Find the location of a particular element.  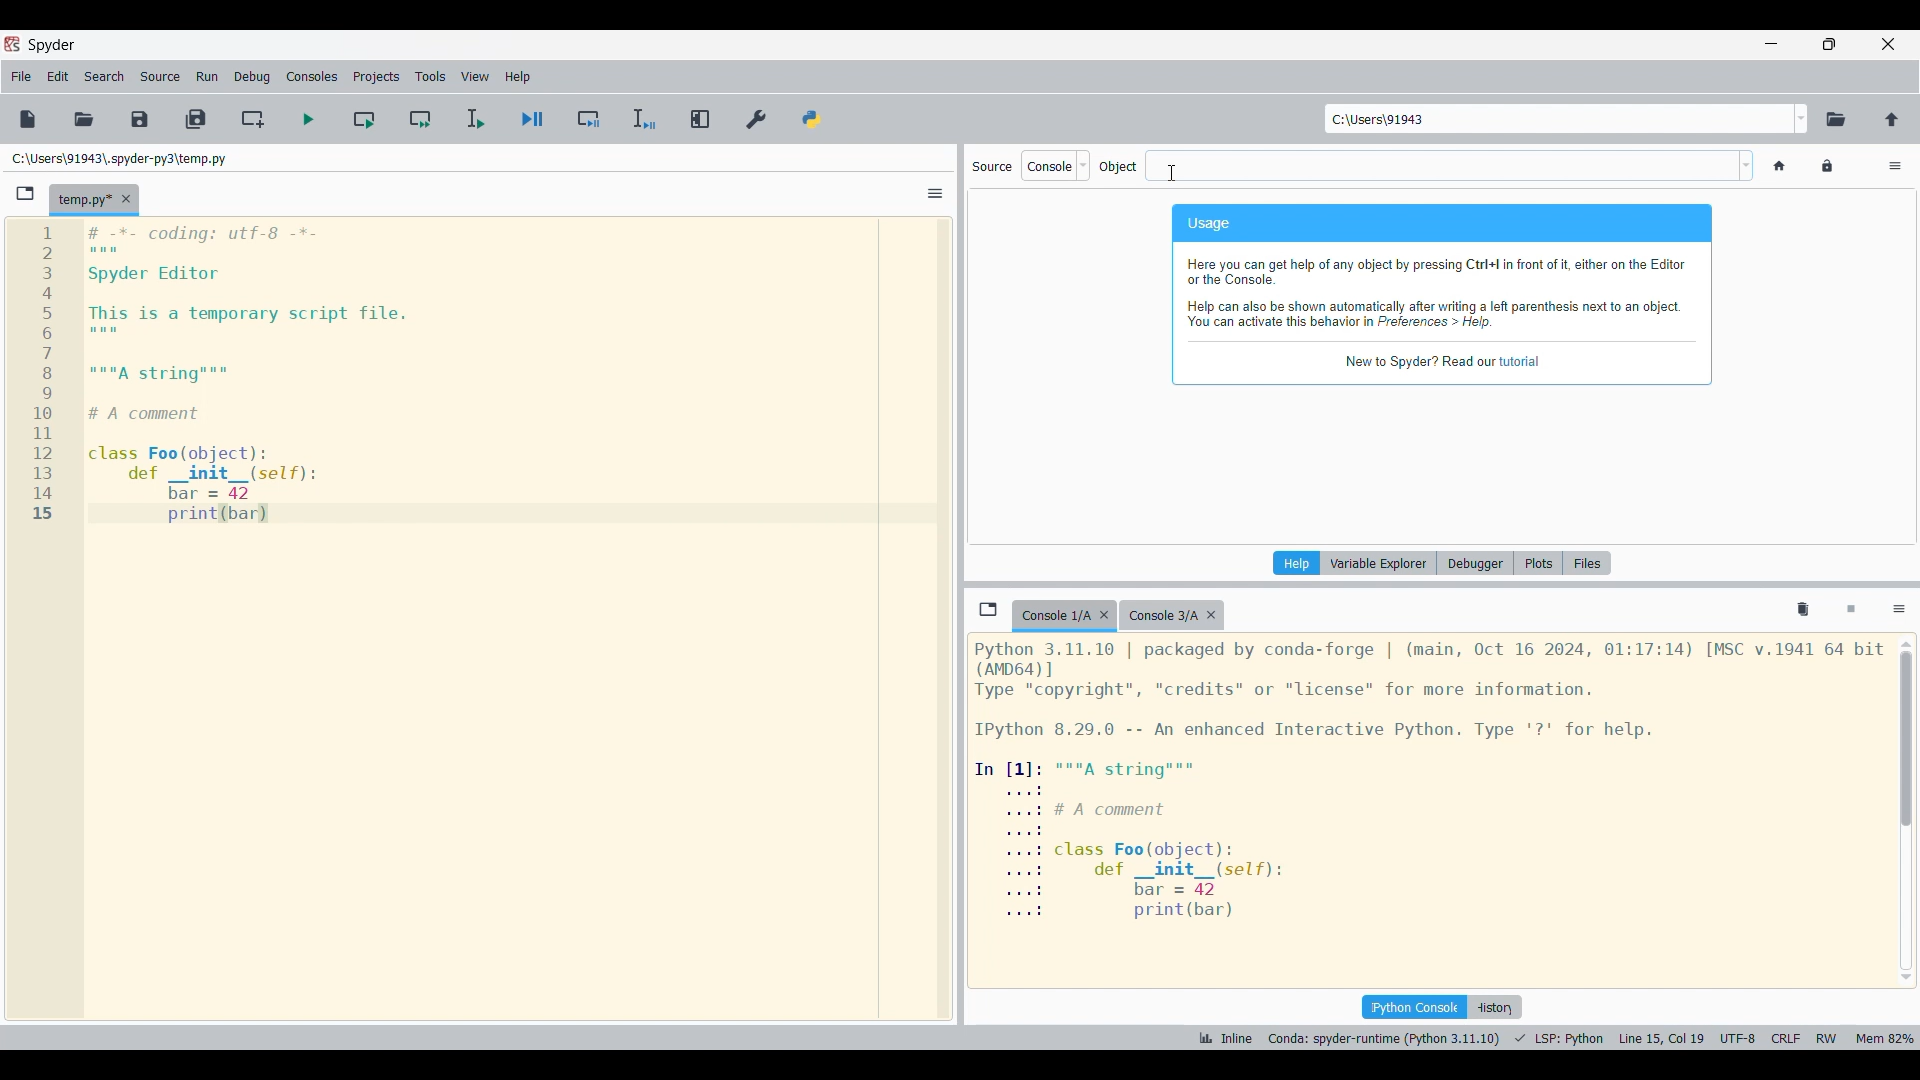

Preferences is located at coordinates (756, 119).